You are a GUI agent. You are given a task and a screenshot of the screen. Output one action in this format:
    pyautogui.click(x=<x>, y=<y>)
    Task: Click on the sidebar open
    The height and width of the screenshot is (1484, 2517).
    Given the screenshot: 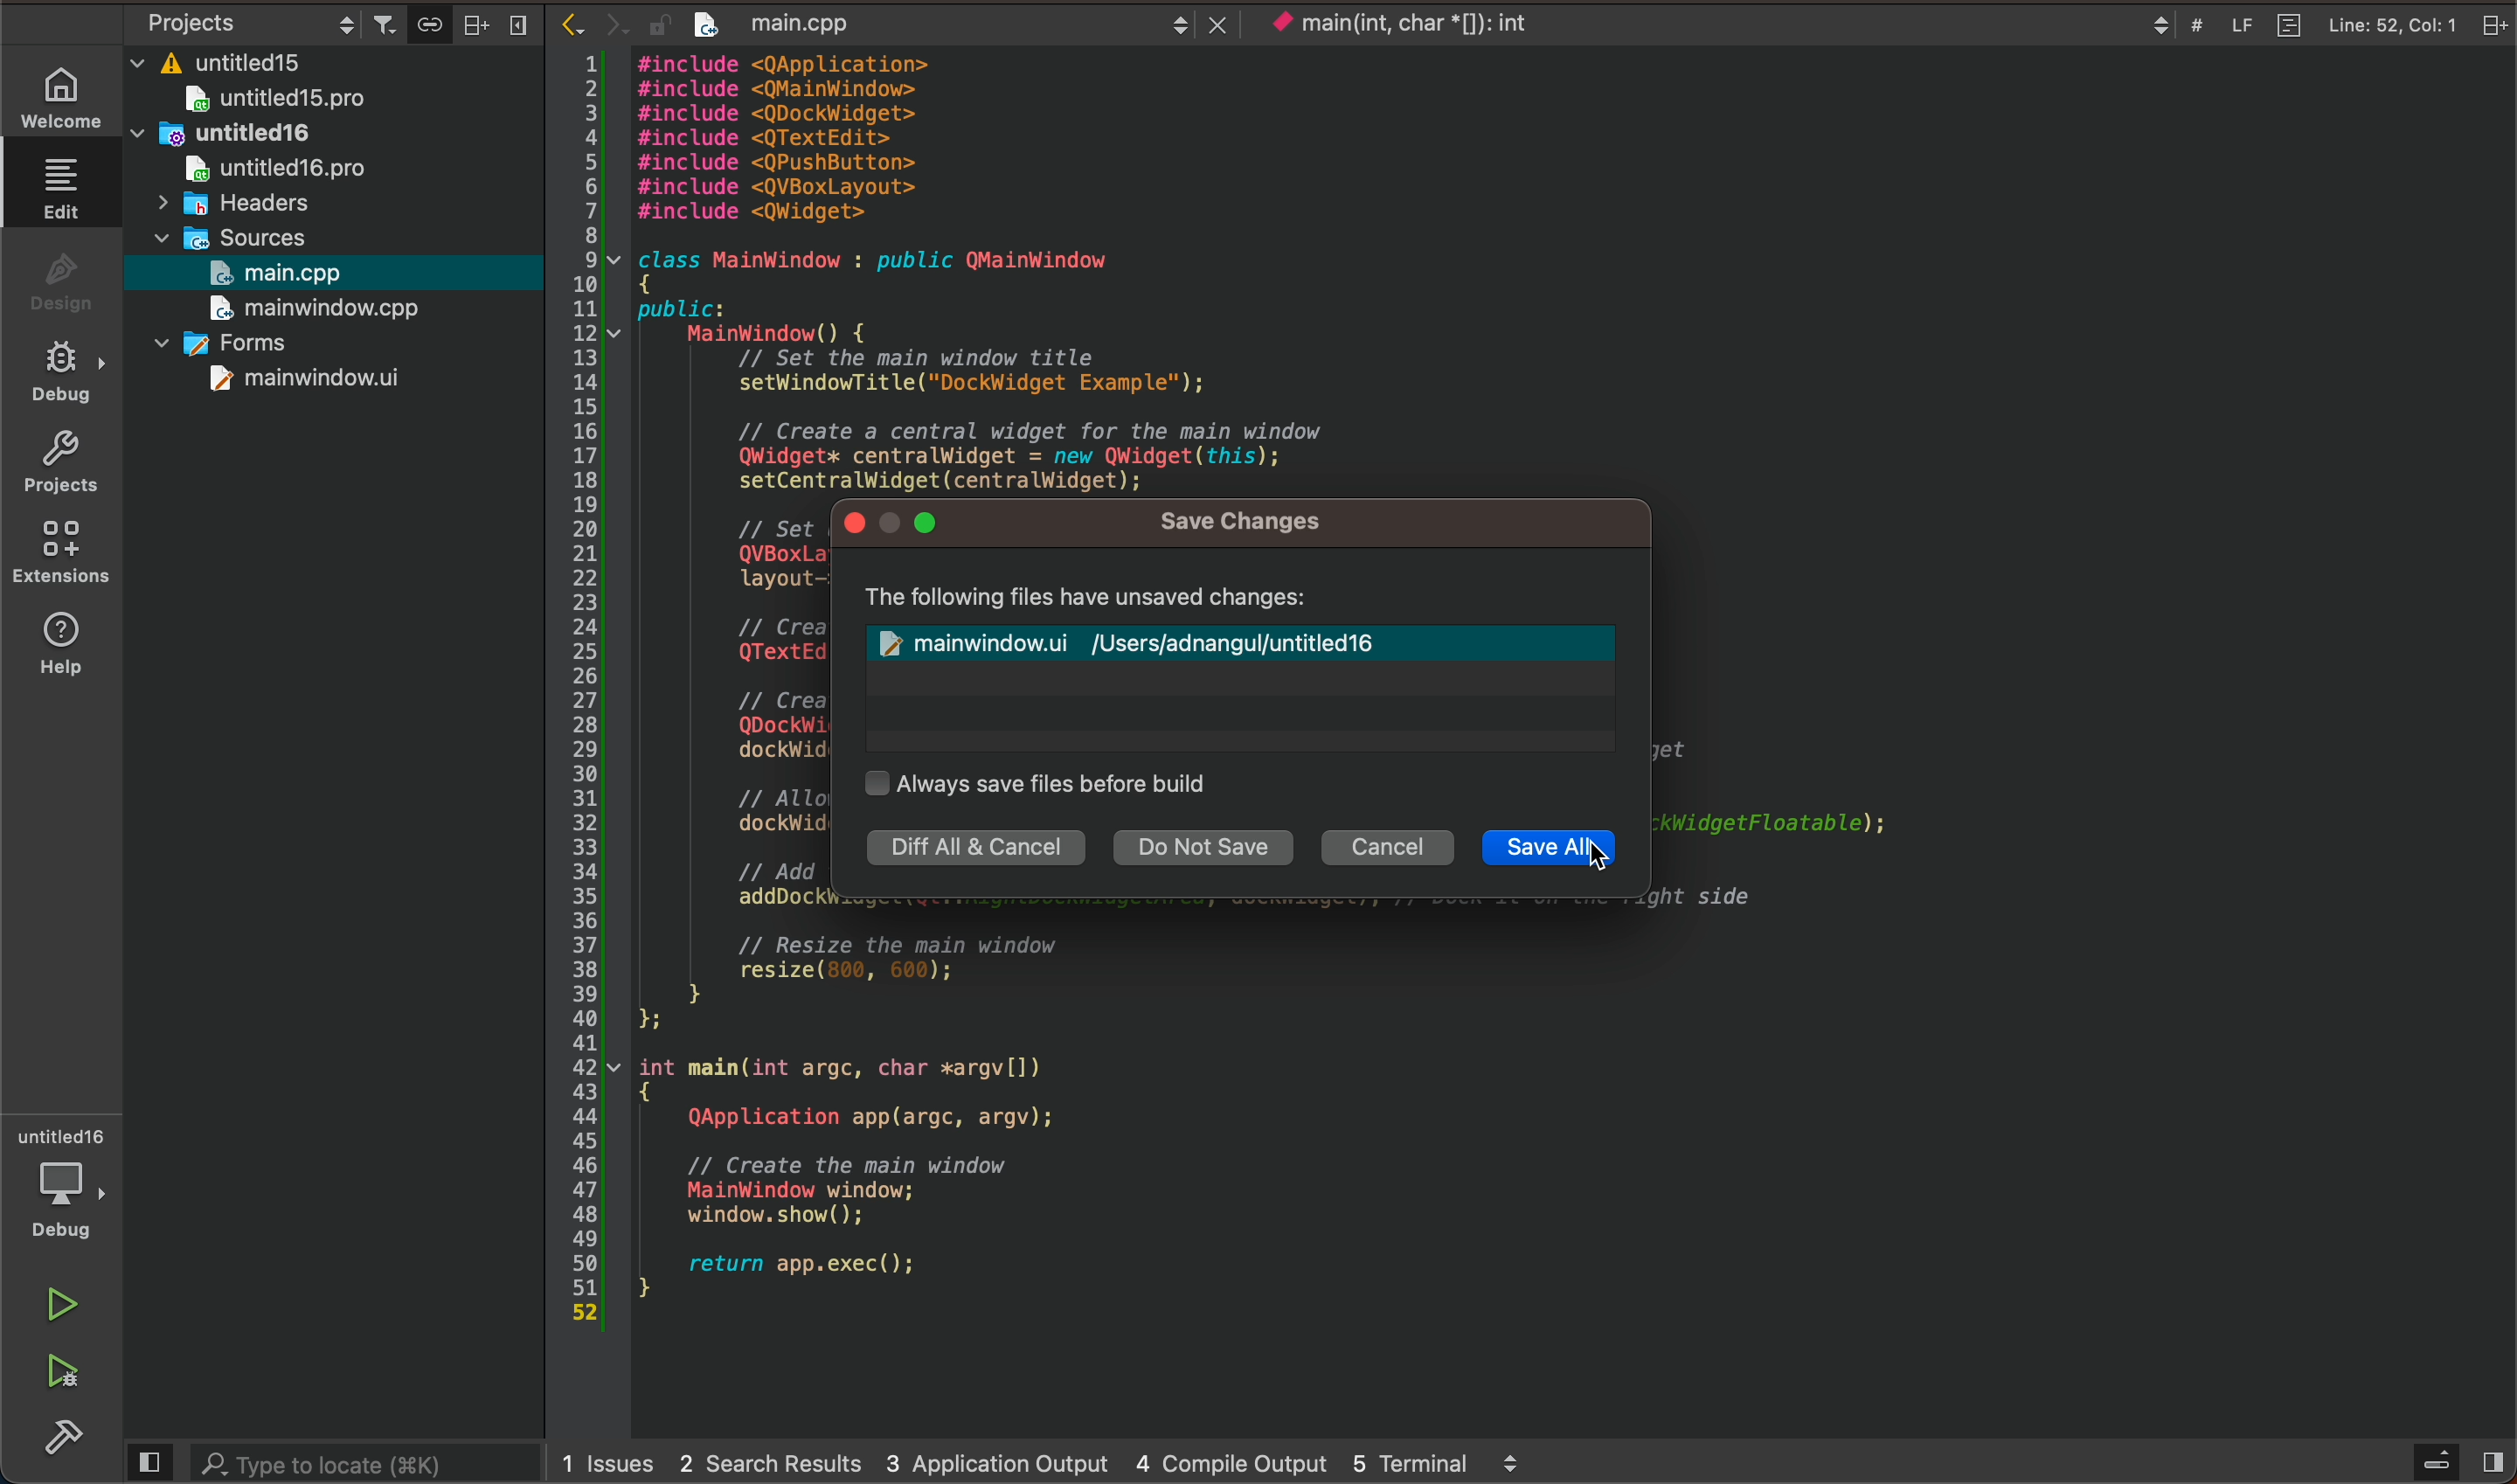 What is the action you would take?
    pyautogui.click(x=2453, y=1463)
    